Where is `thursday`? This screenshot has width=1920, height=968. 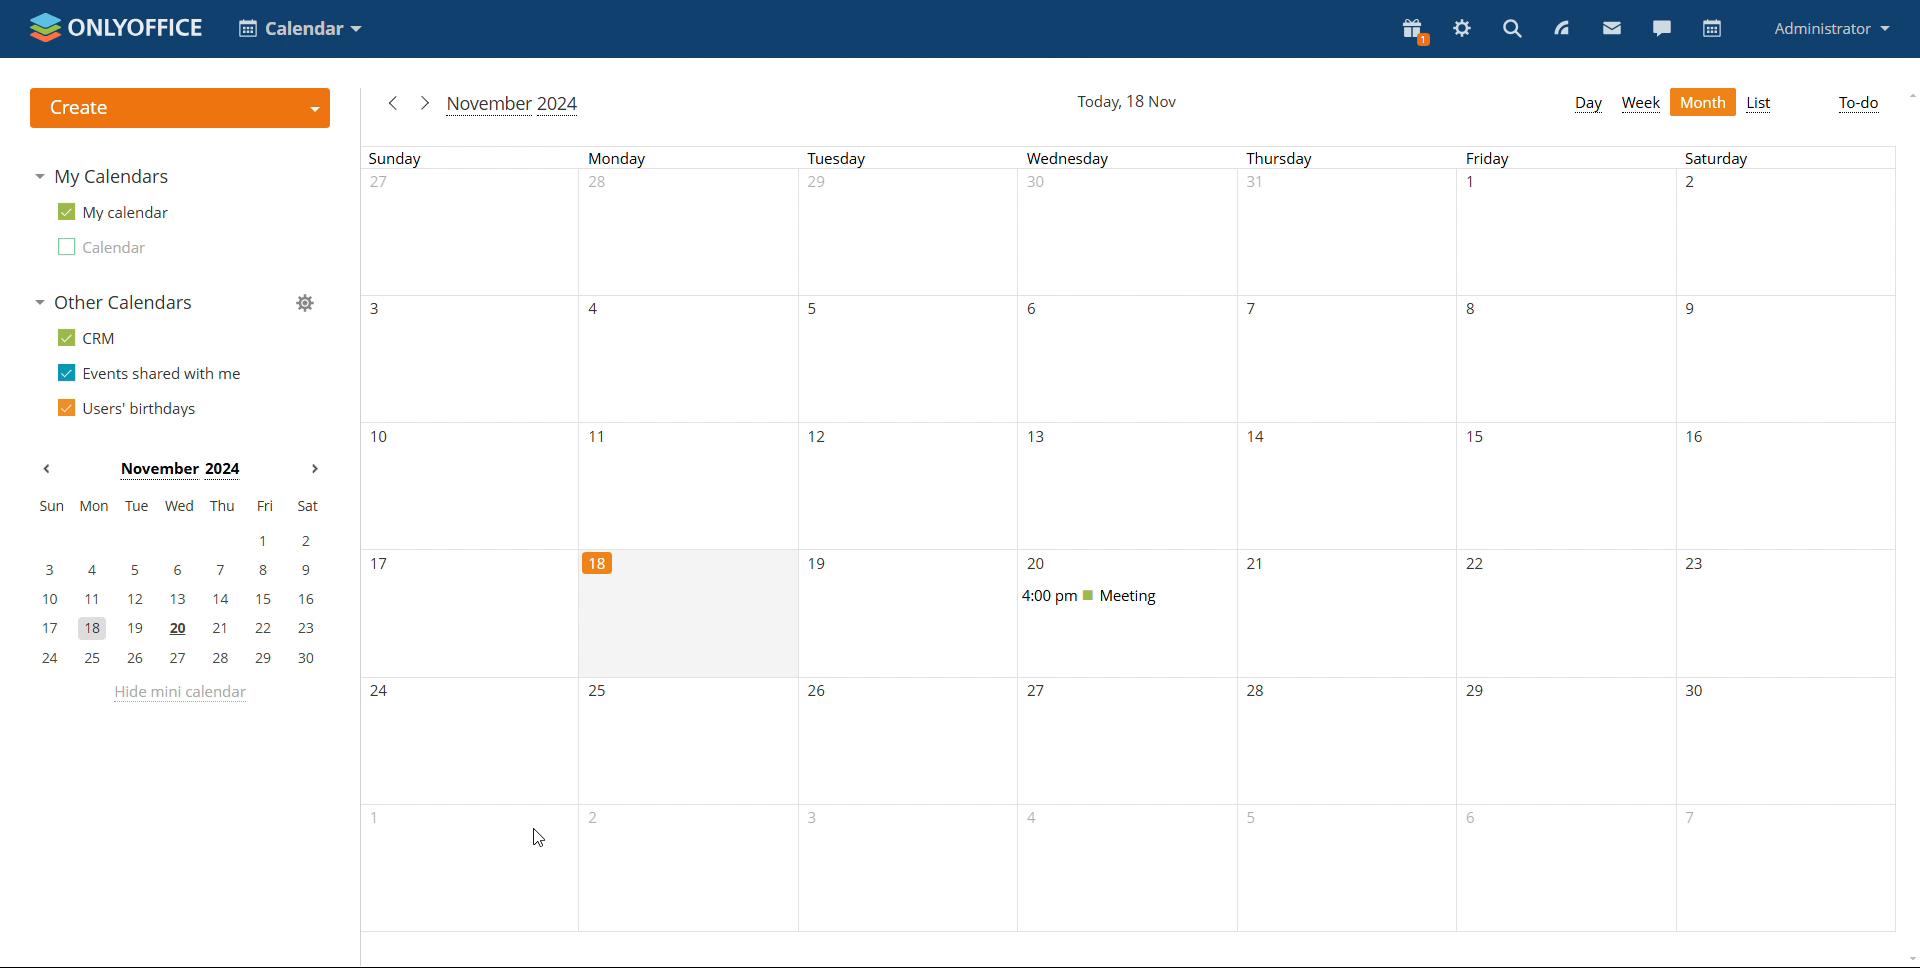 thursday is located at coordinates (1347, 539).